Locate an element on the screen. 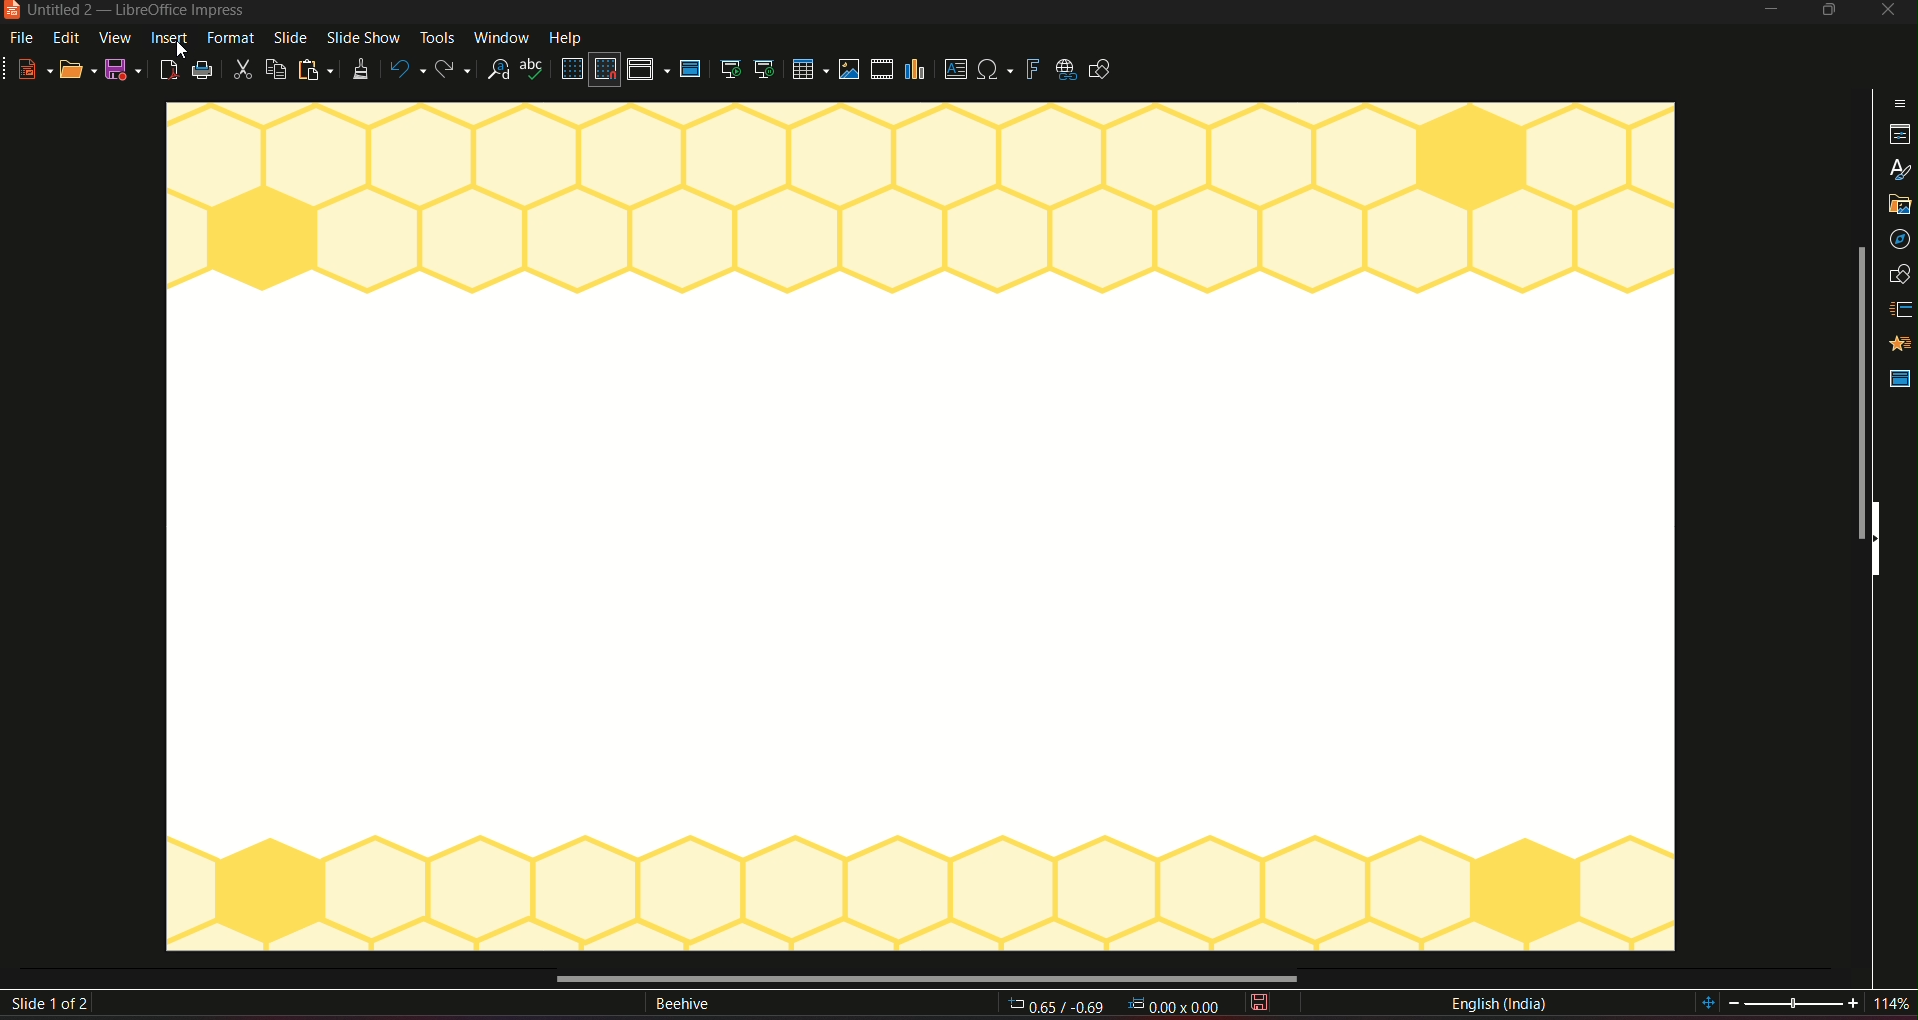  animation is located at coordinates (1901, 344).